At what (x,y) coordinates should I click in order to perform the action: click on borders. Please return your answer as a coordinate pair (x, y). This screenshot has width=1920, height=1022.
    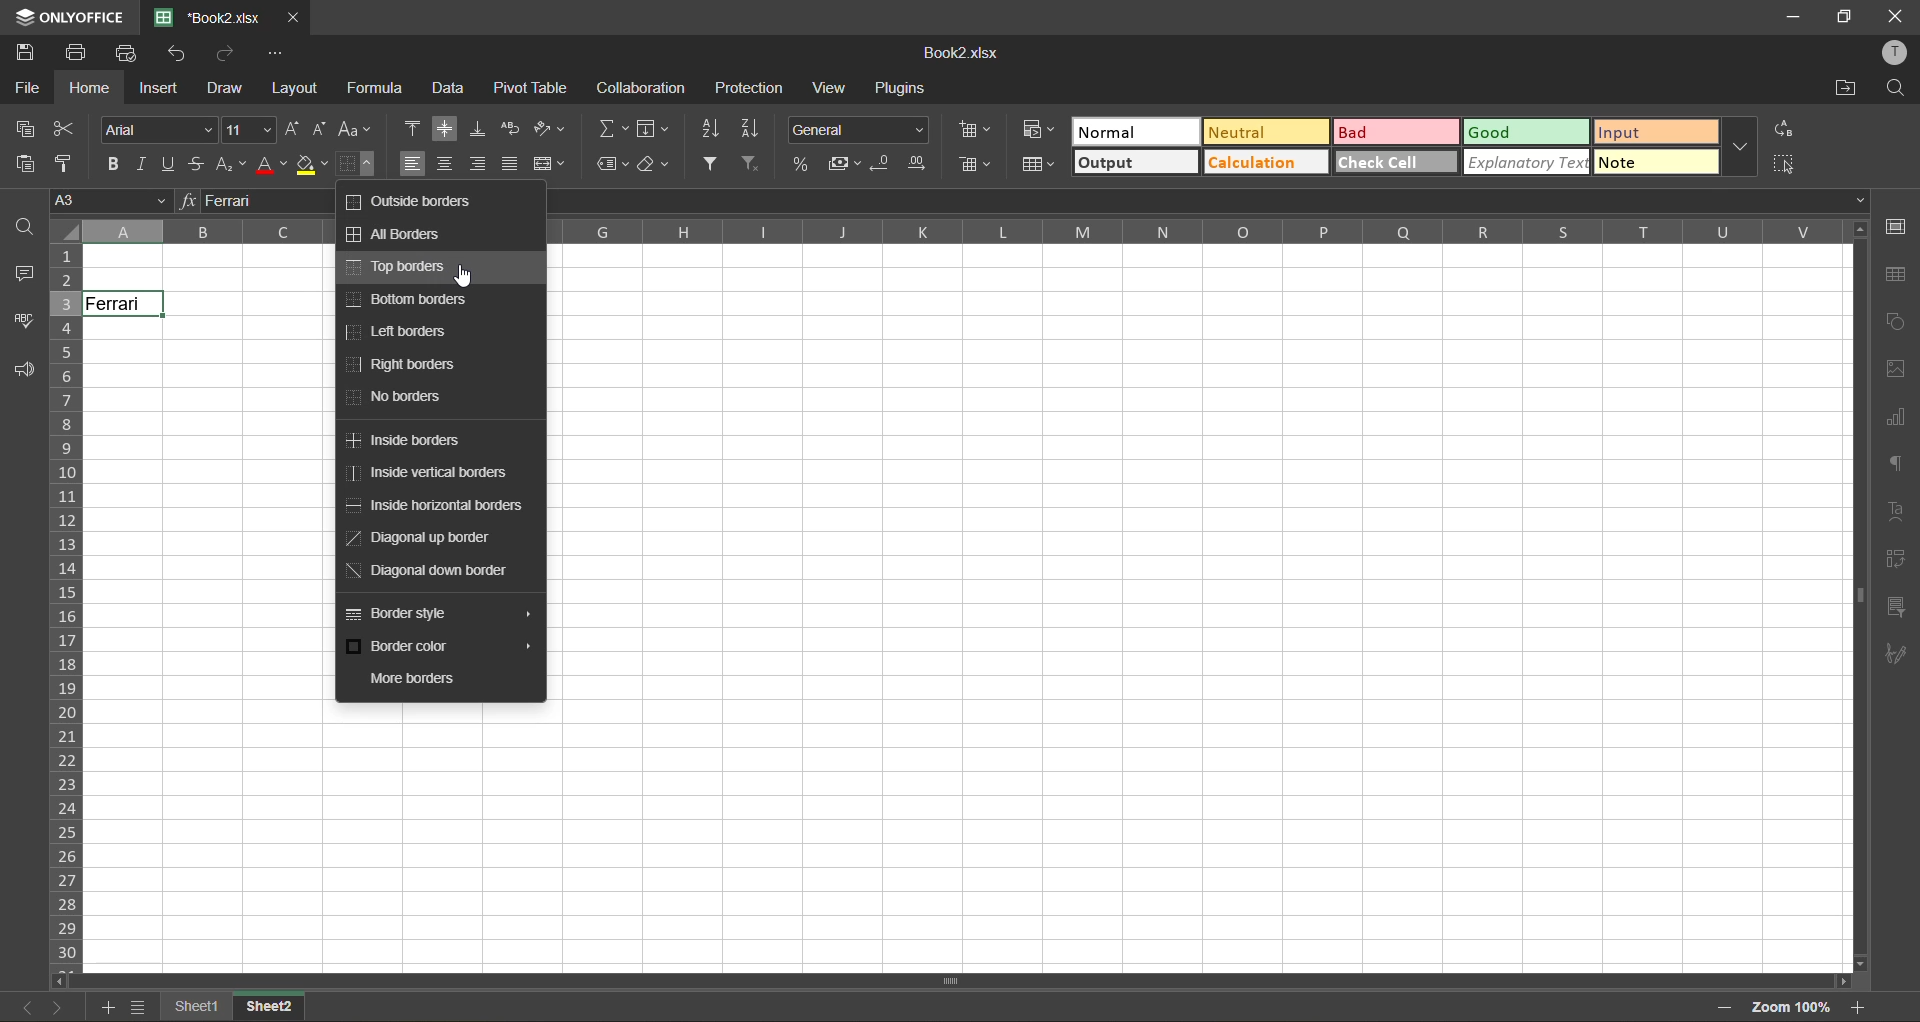
    Looking at the image, I should click on (357, 163).